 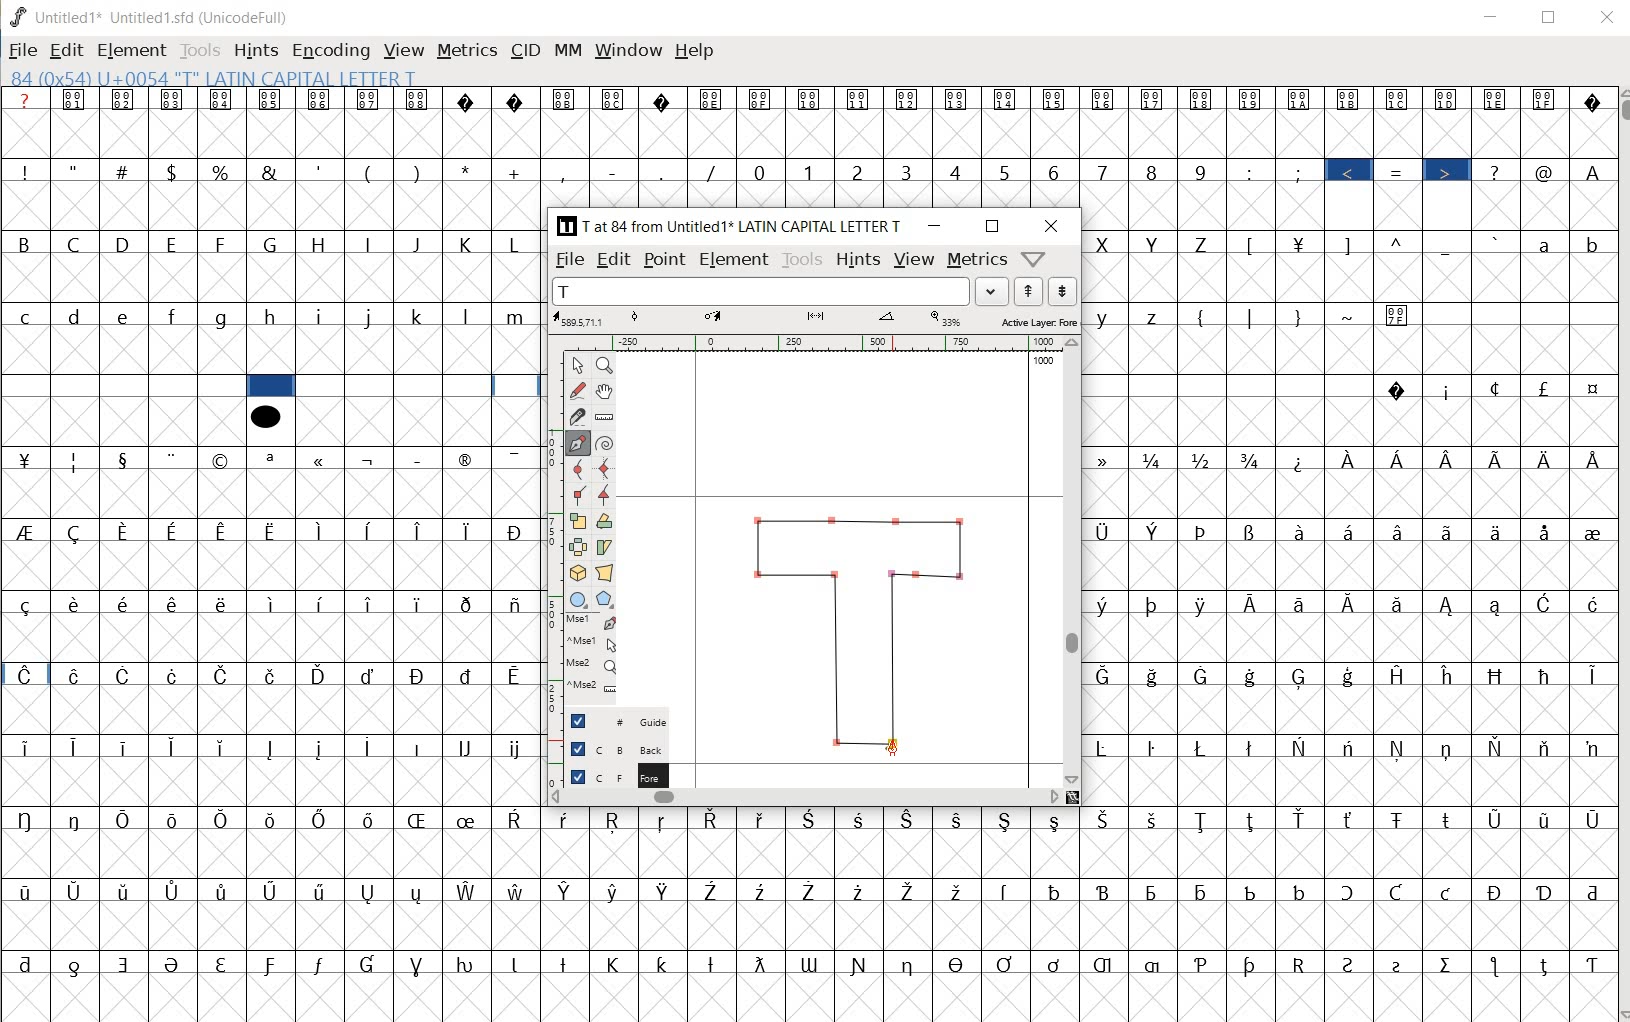 I want to click on K, so click(x=469, y=242).